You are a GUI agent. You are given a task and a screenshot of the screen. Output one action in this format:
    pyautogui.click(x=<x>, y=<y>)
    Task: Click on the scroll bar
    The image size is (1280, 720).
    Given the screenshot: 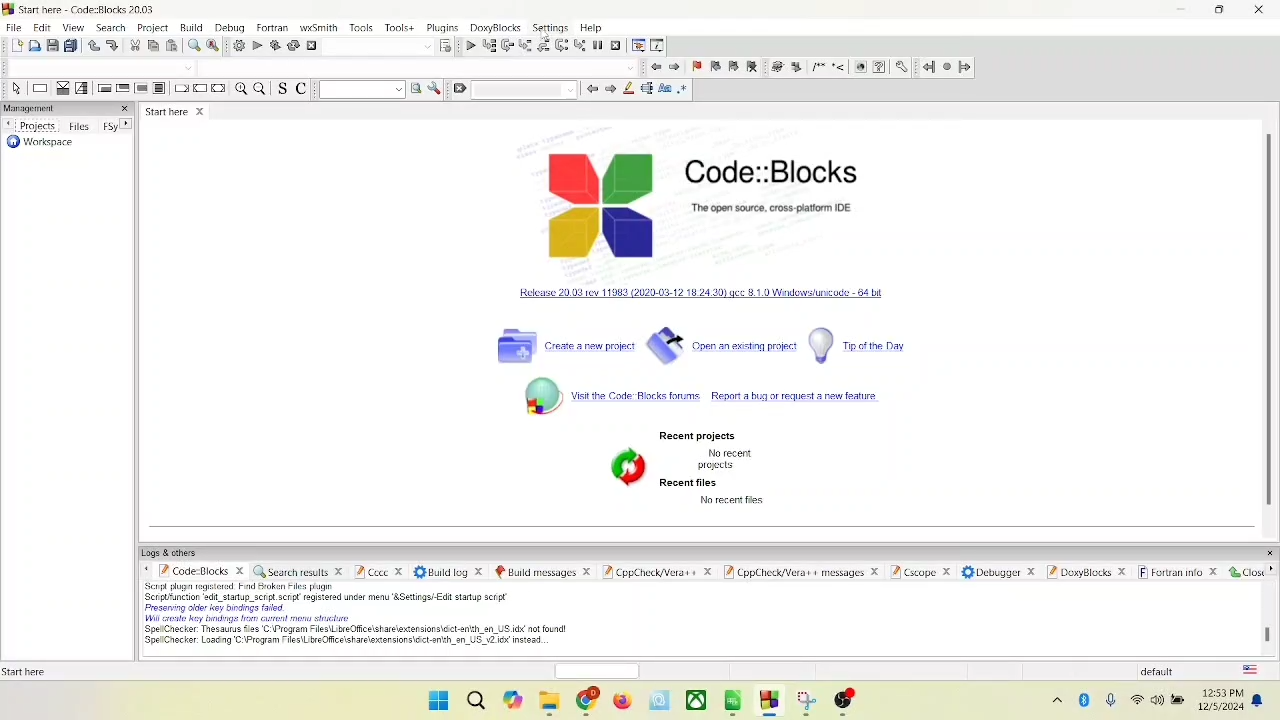 What is the action you would take?
    pyautogui.click(x=1271, y=619)
    